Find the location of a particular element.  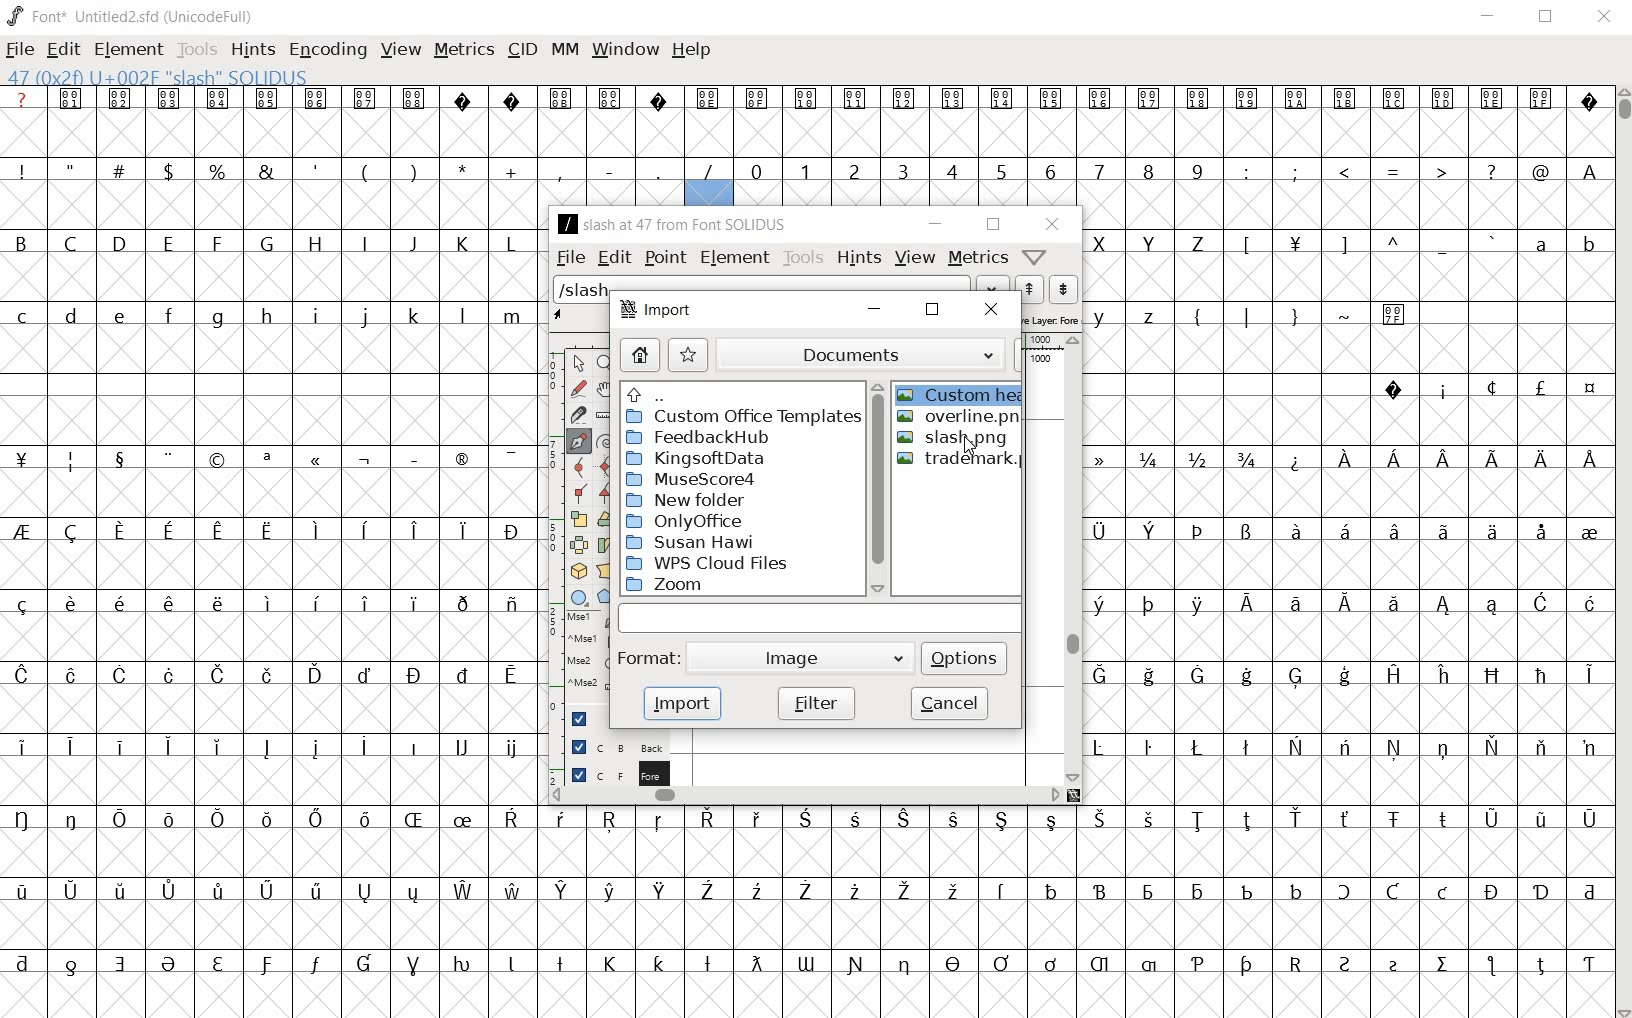

empty cells is located at coordinates (1347, 207).